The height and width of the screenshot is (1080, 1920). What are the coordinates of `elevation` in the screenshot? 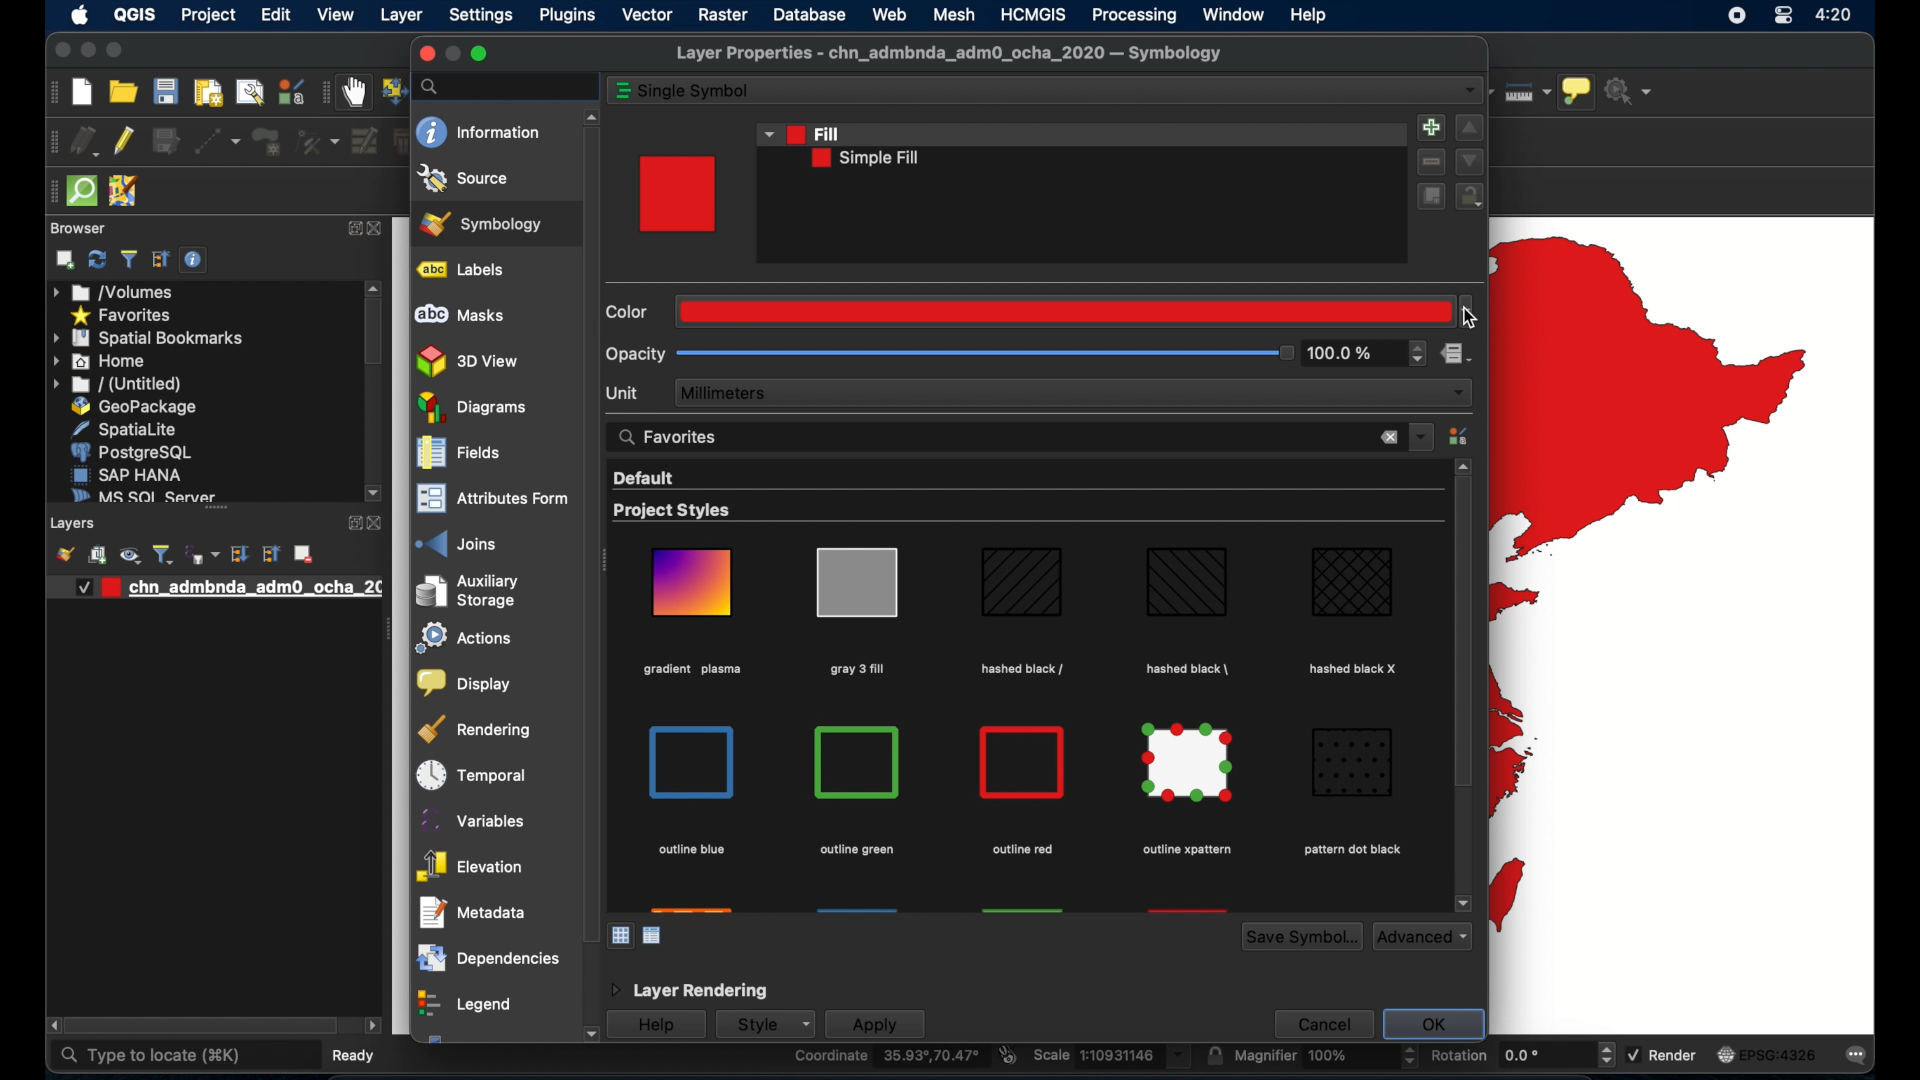 It's located at (469, 867).